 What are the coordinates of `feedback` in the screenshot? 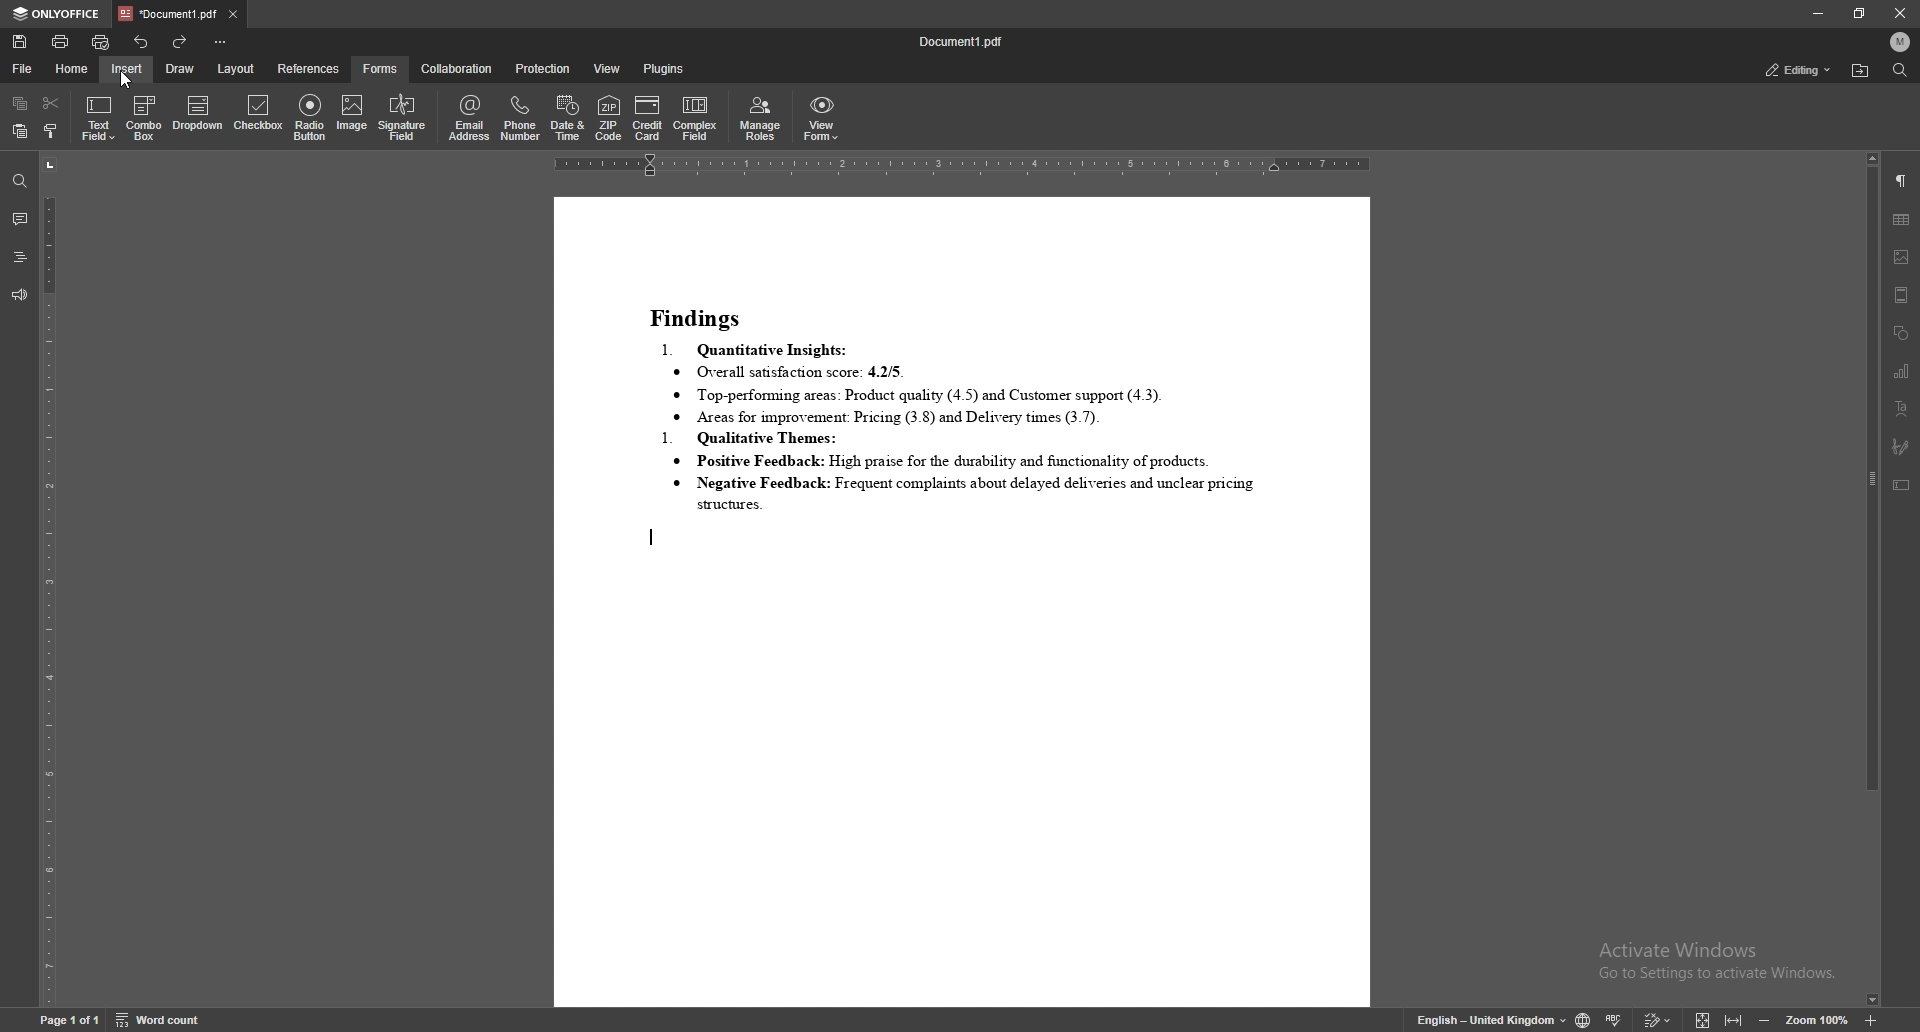 It's located at (18, 296).